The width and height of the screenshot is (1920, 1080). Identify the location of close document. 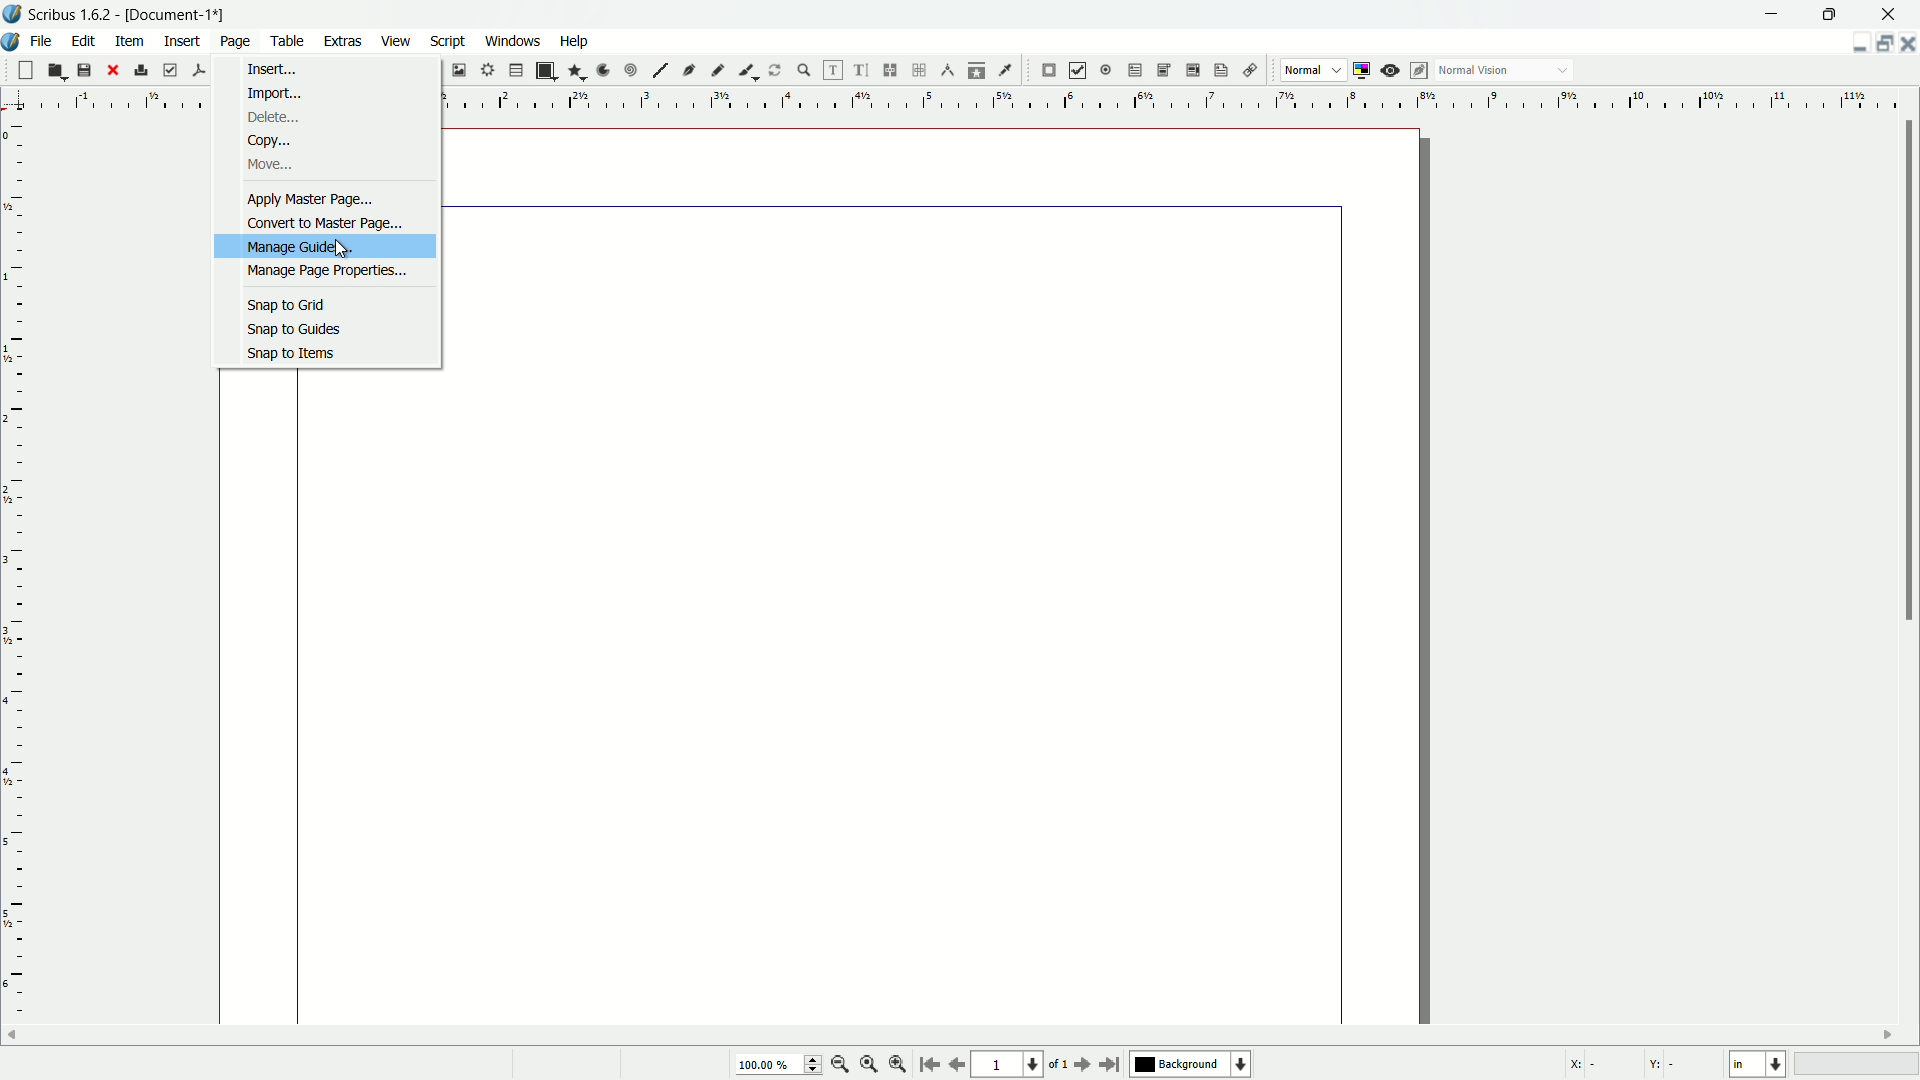
(1908, 44).